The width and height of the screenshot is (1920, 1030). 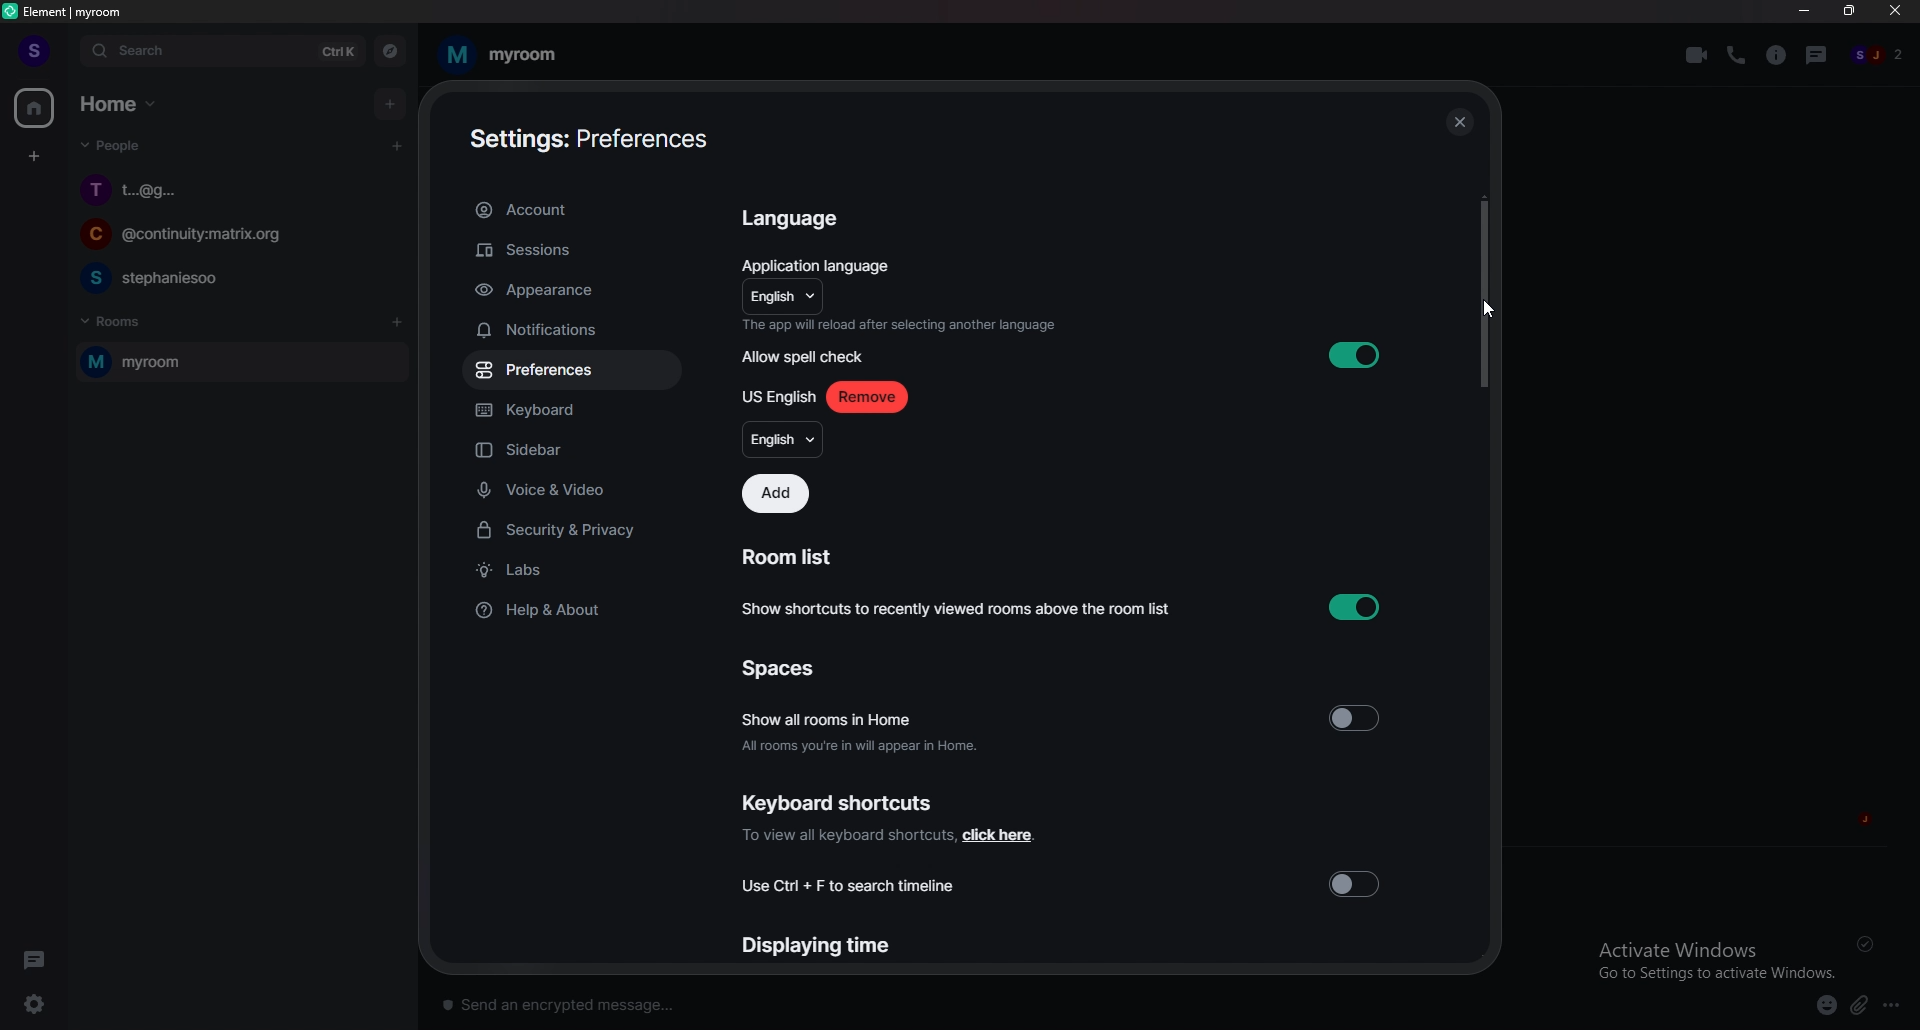 What do you see at coordinates (499, 55) in the screenshot?
I see `room` at bounding box center [499, 55].